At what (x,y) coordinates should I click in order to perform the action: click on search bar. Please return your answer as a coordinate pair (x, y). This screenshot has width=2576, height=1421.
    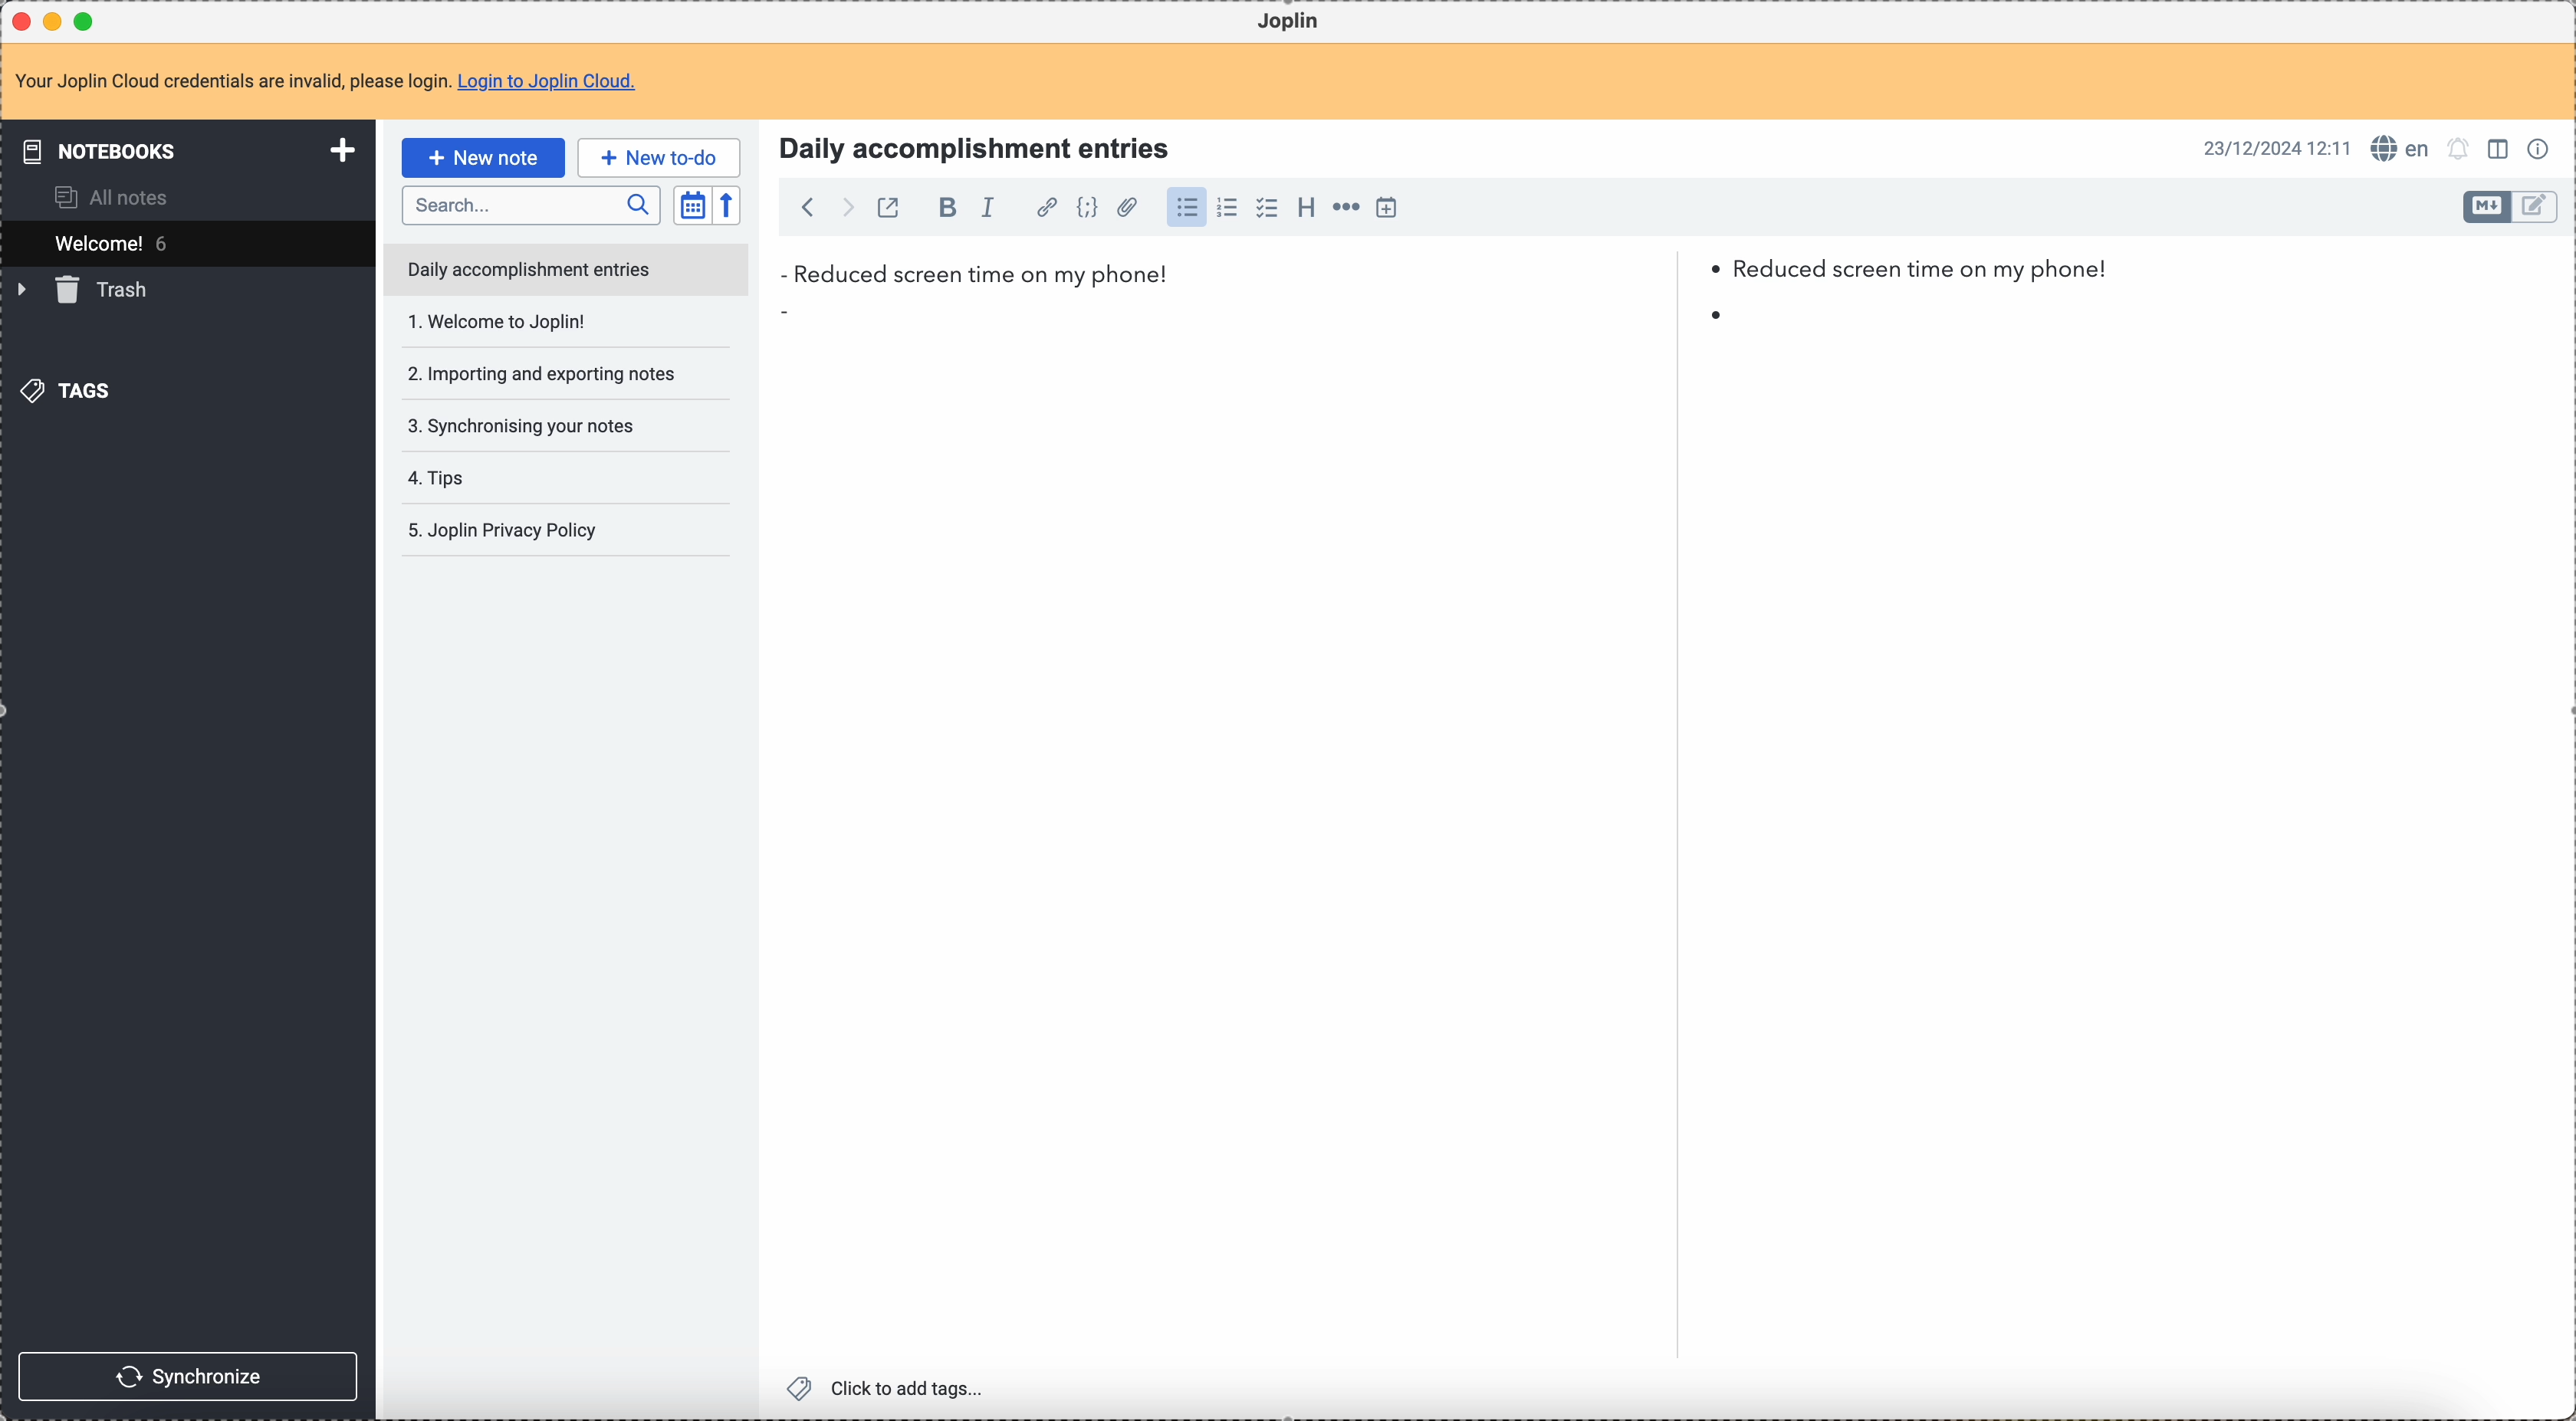
    Looking at the image, I should click on (530, 203).